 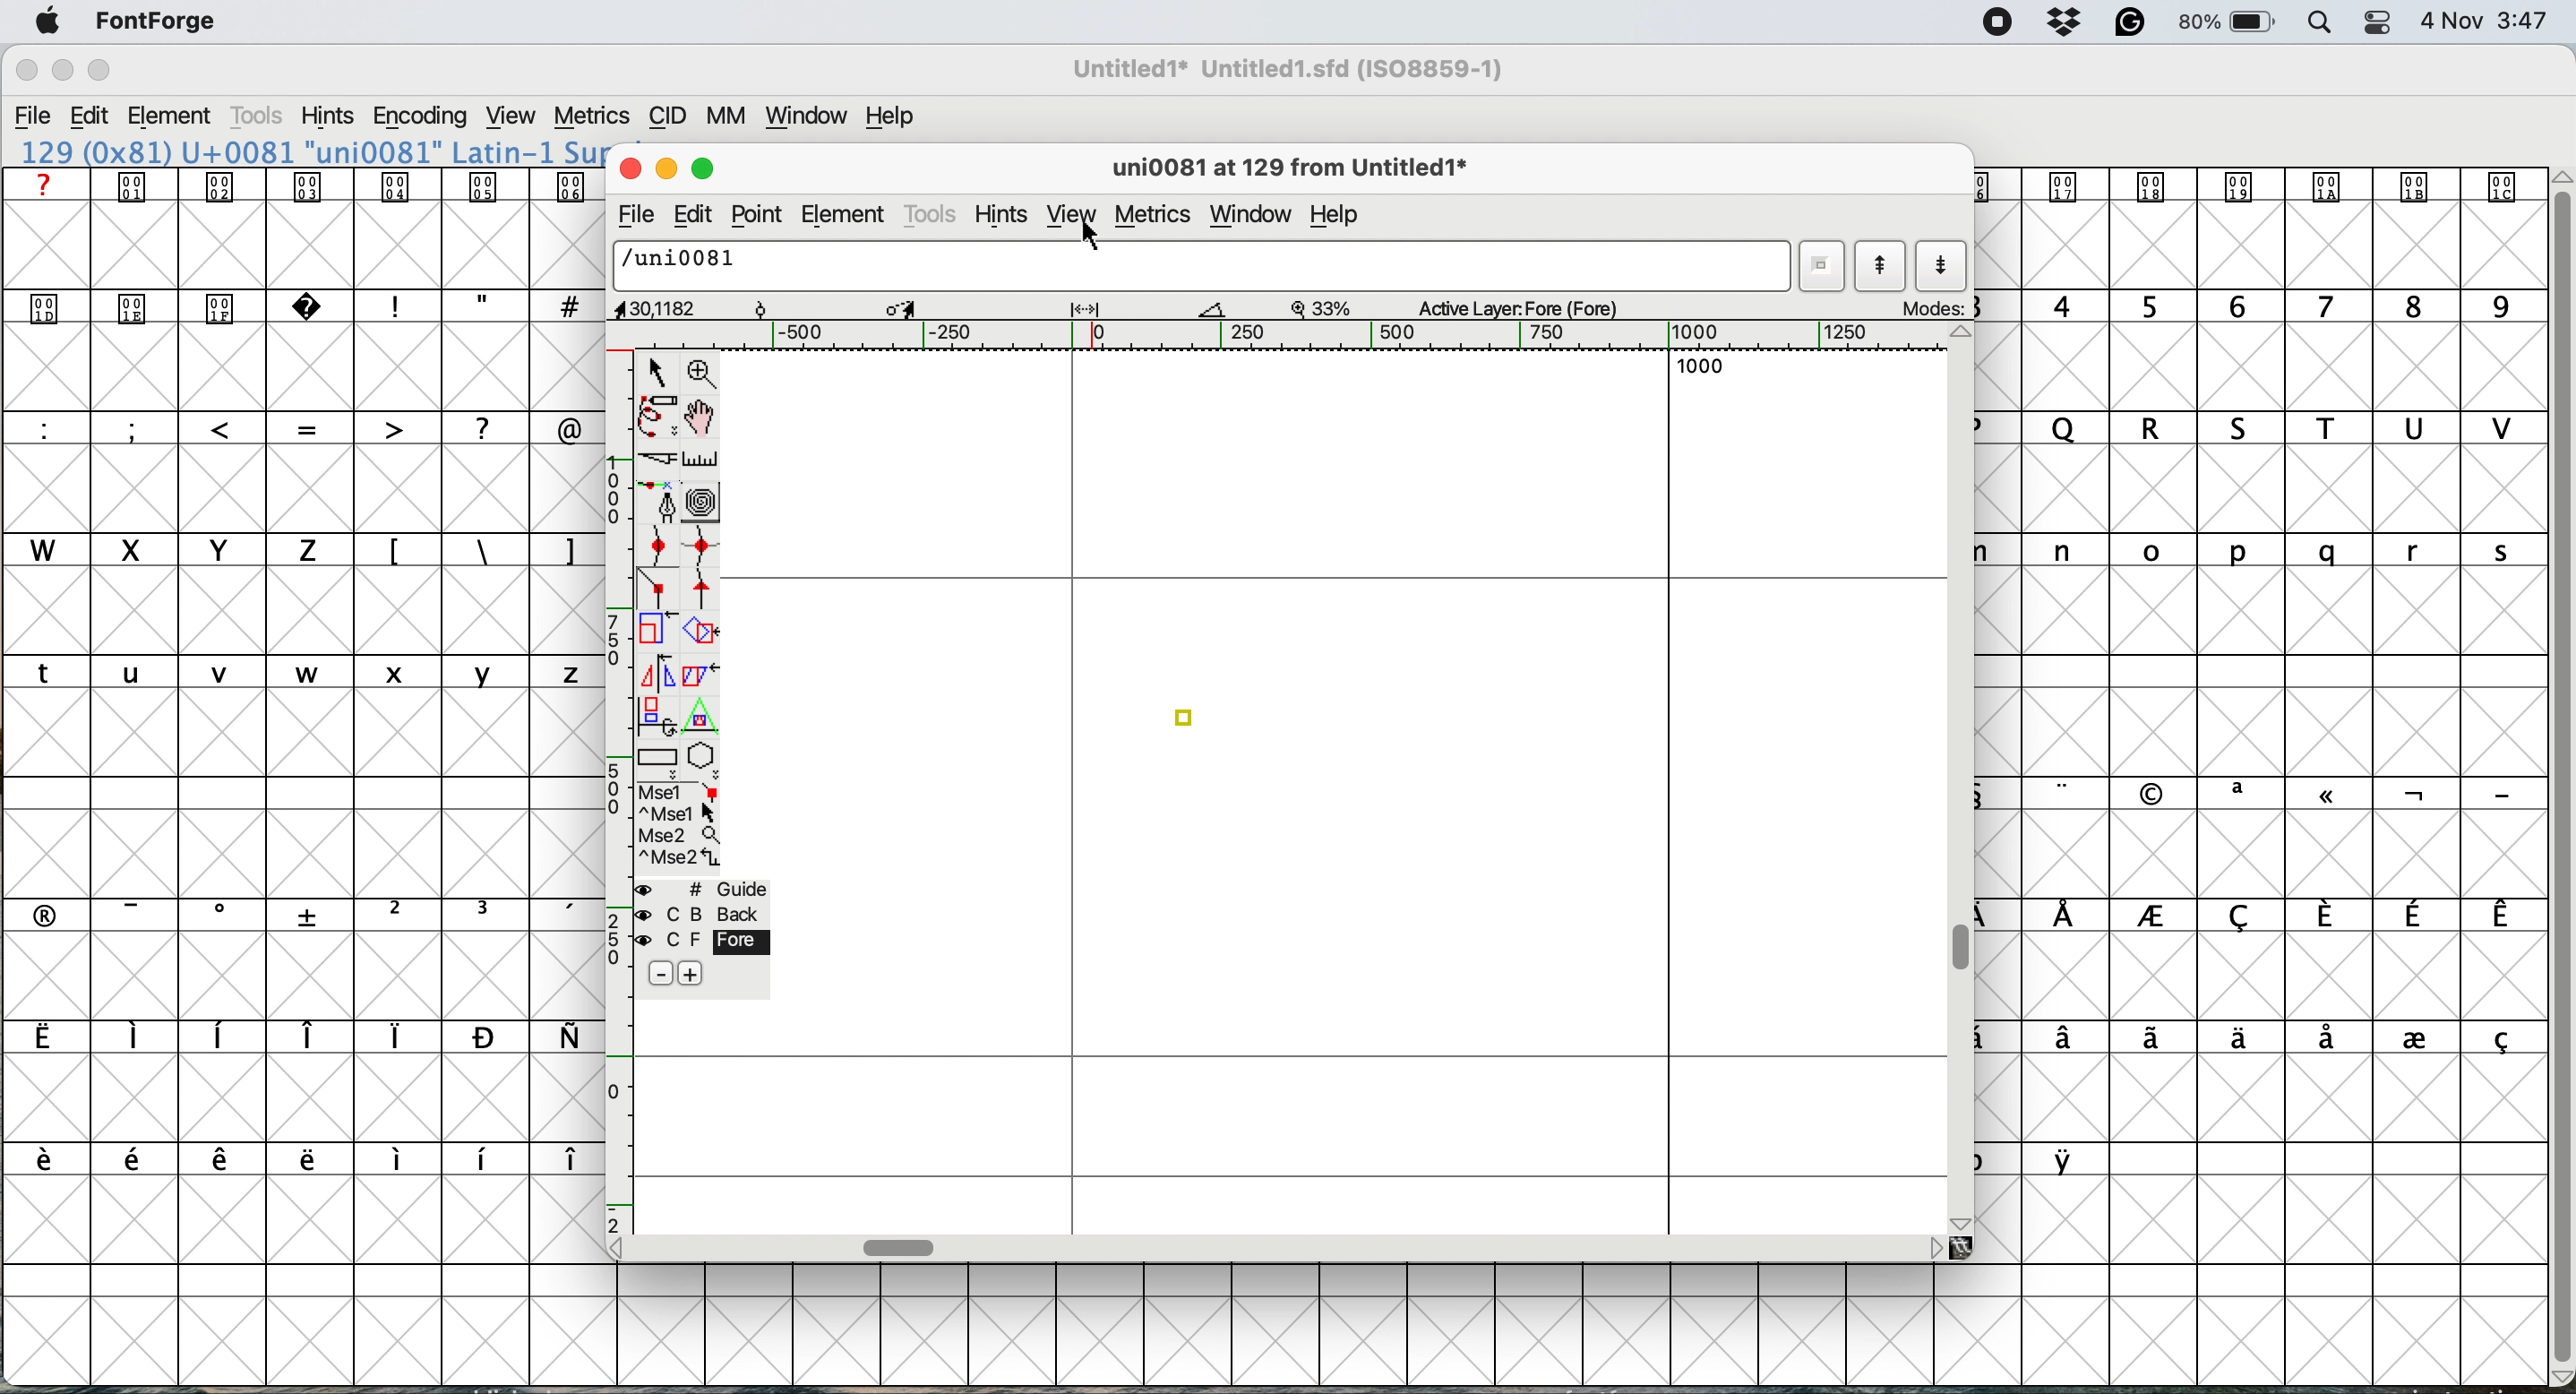 I want to click on selections, so click(x=683, y=828).